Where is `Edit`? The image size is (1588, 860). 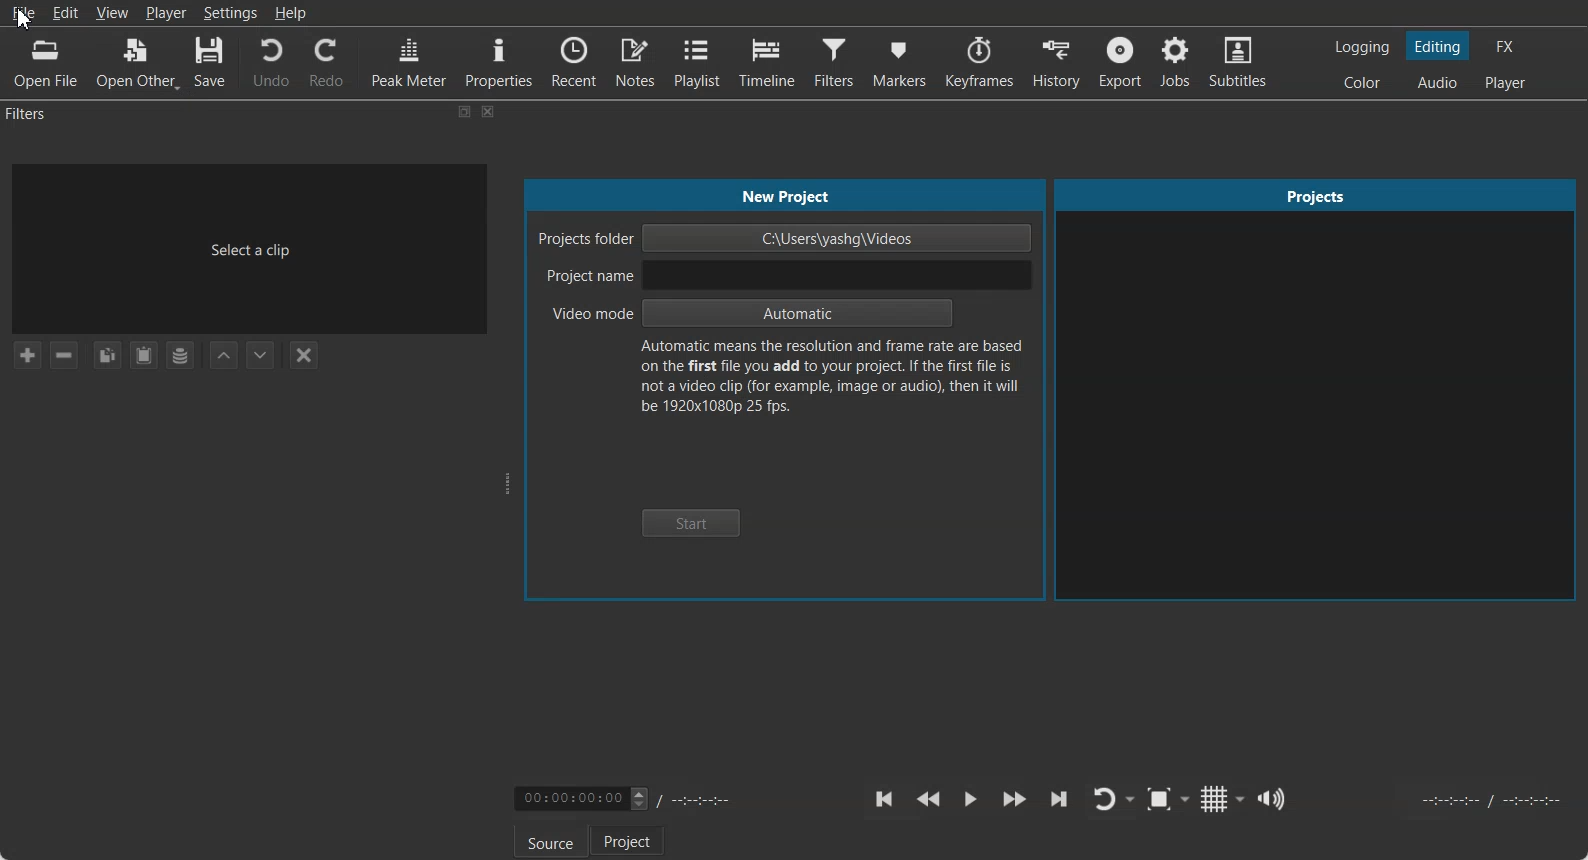
Edit is located at coordinates (66, 12).